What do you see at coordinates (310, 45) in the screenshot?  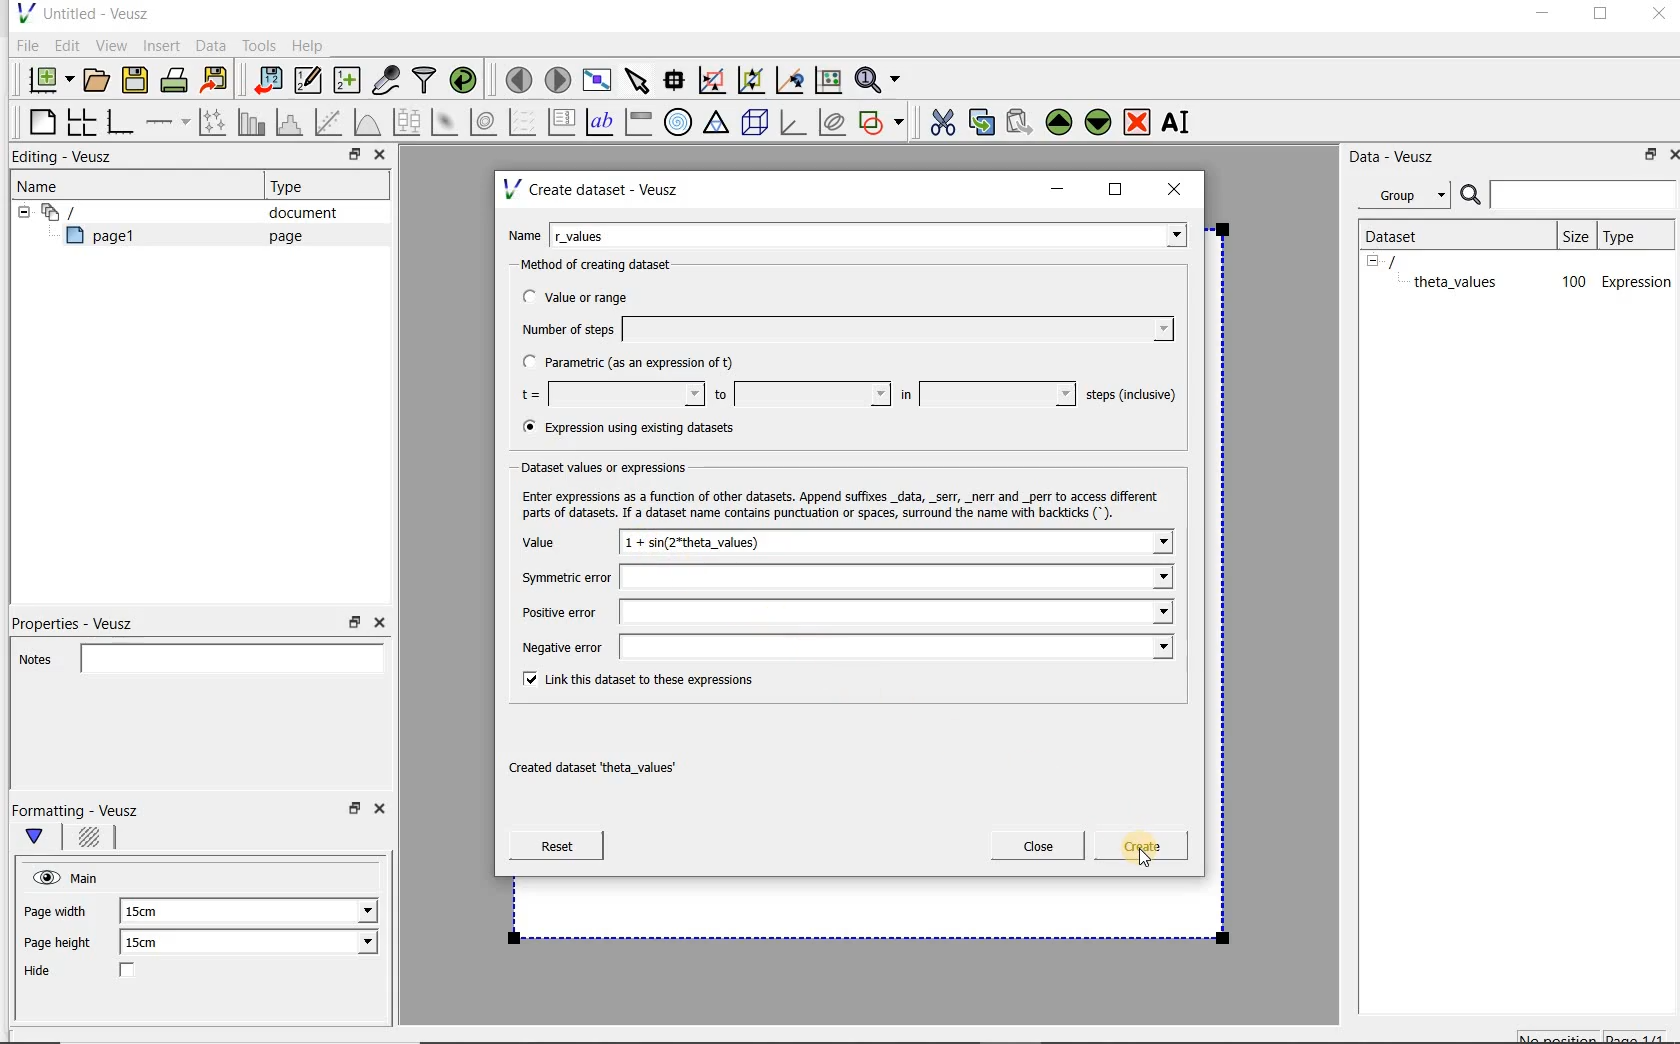 I see `Help` at bounding box center [310, 45].